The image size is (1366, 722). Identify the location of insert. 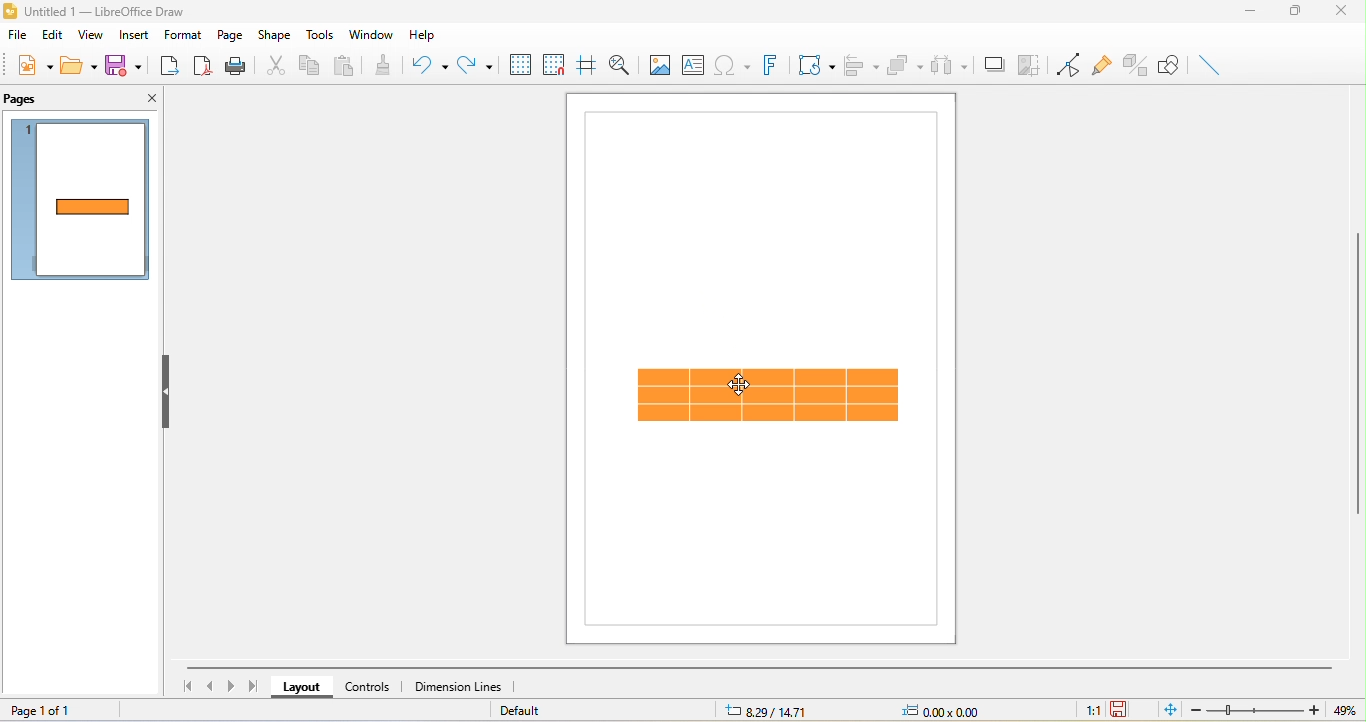
(133, 37).